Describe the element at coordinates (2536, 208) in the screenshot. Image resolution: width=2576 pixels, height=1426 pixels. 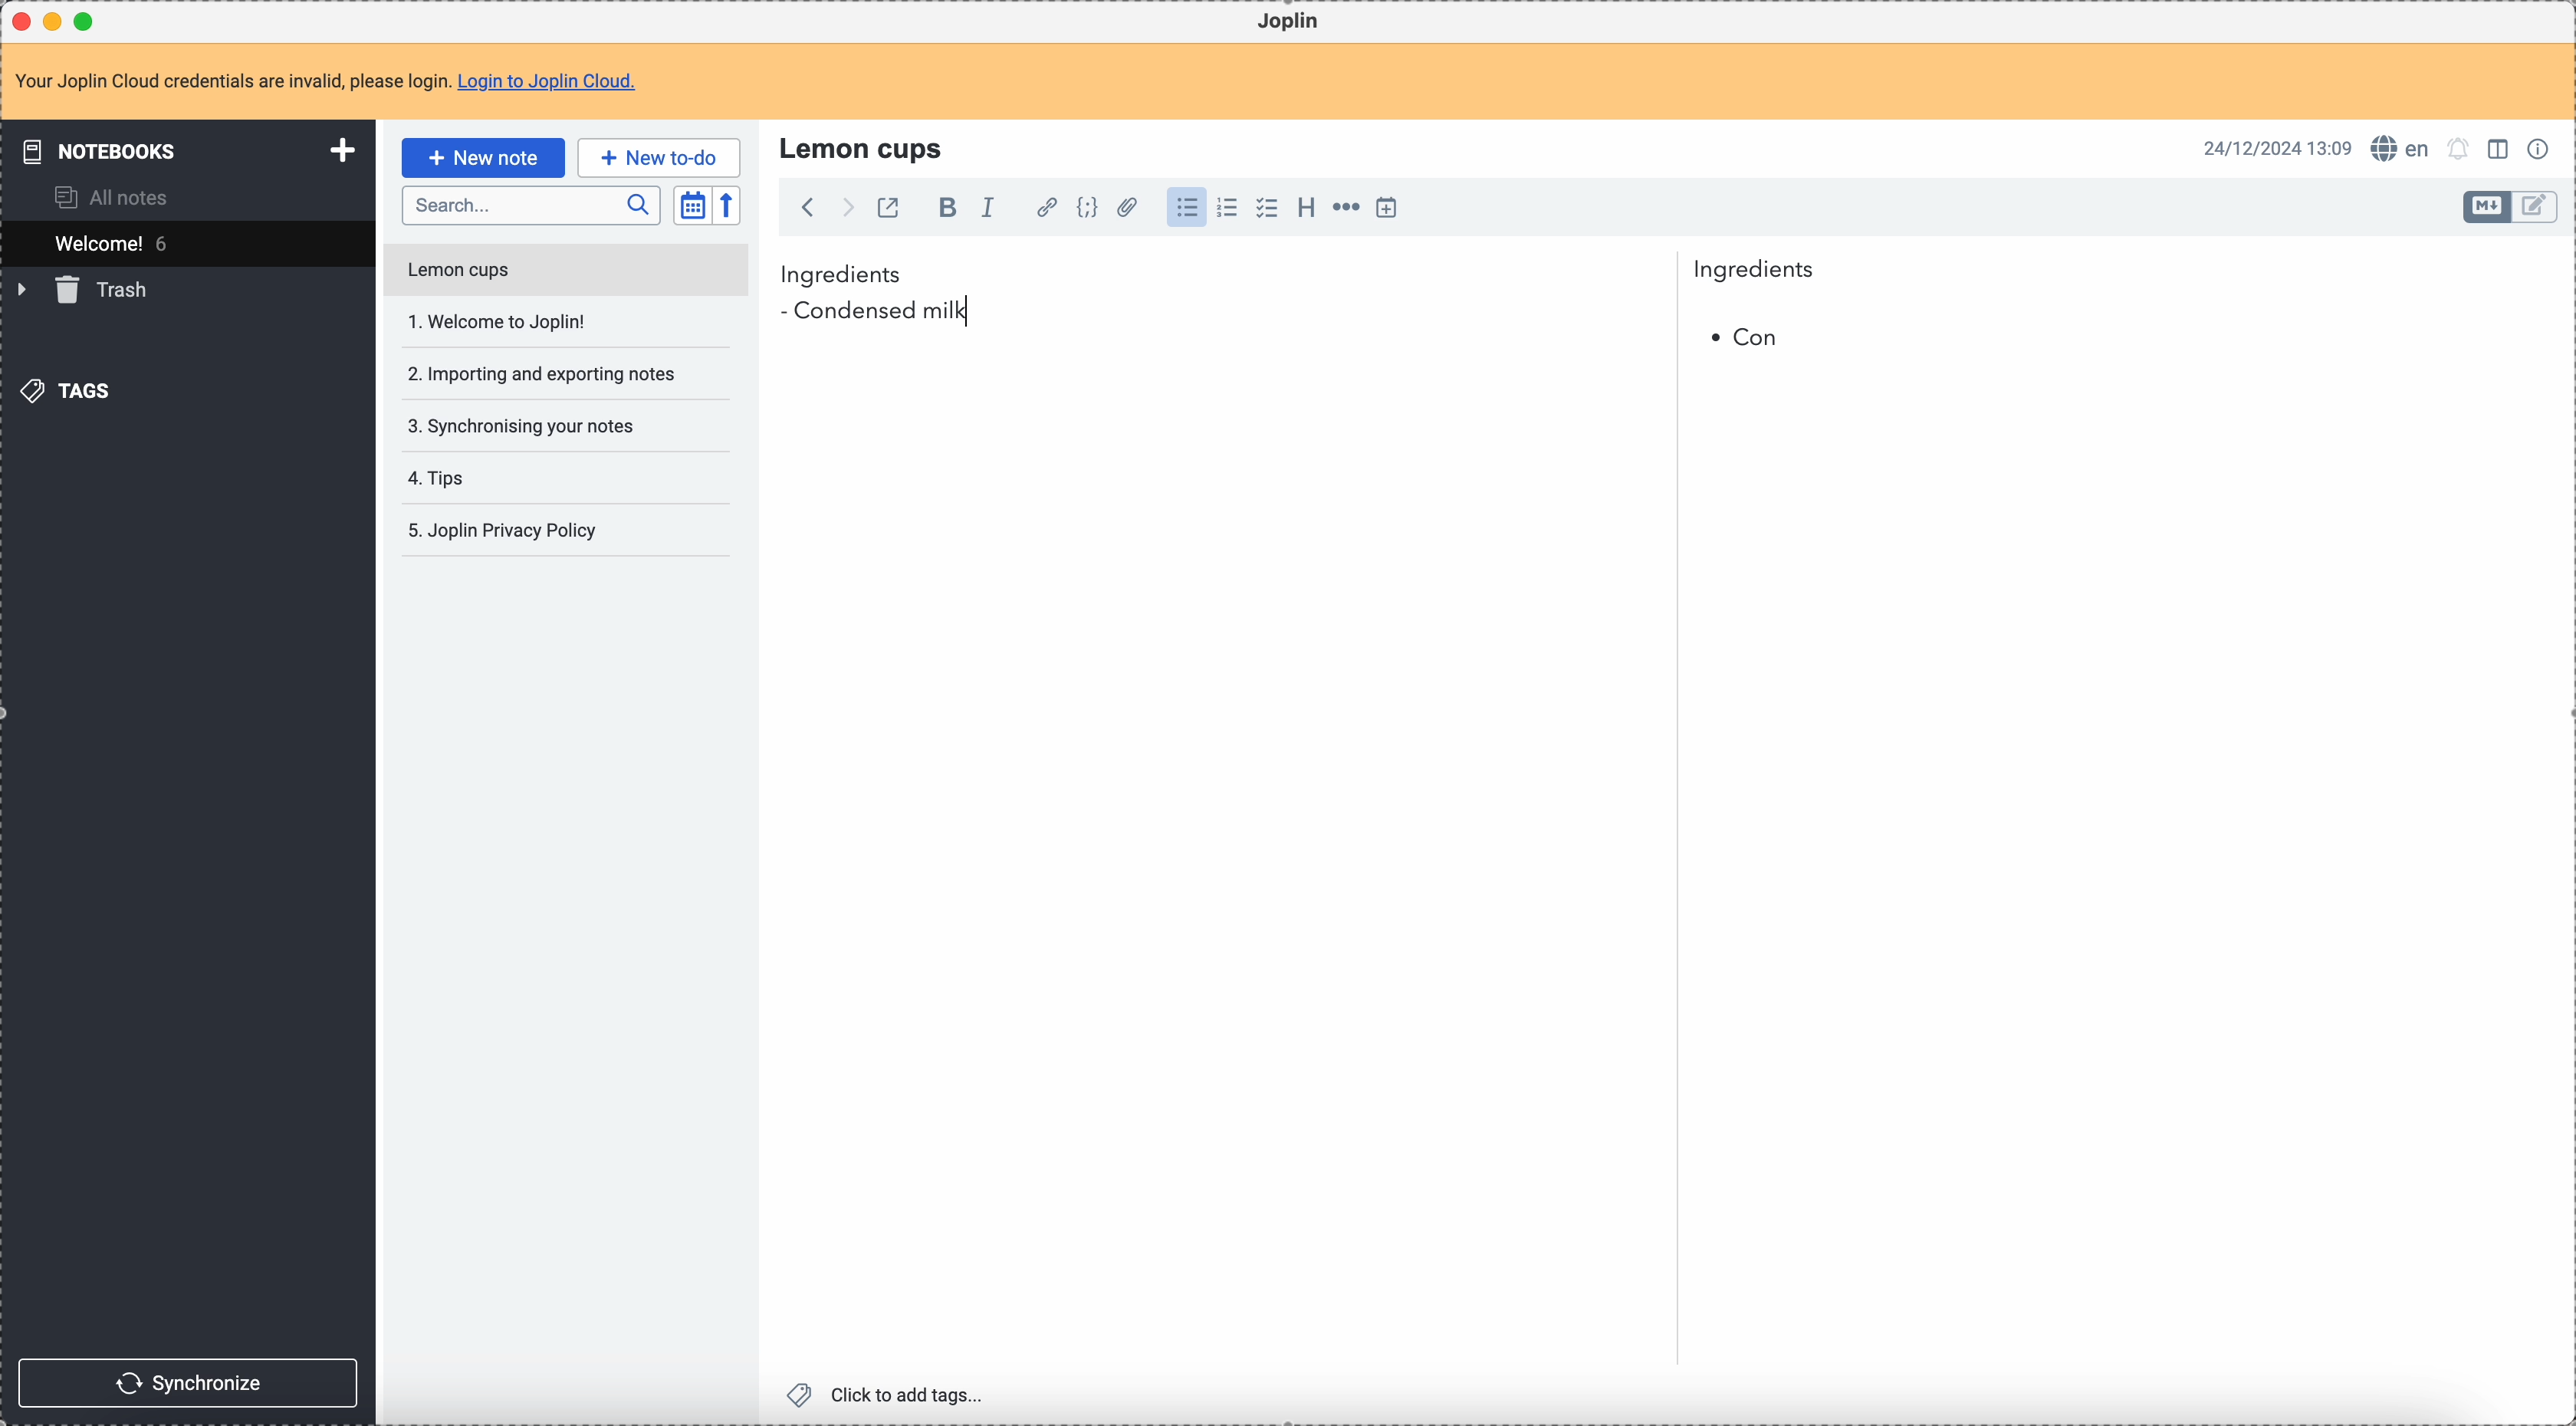
I see `toggle edit layout` at that location.